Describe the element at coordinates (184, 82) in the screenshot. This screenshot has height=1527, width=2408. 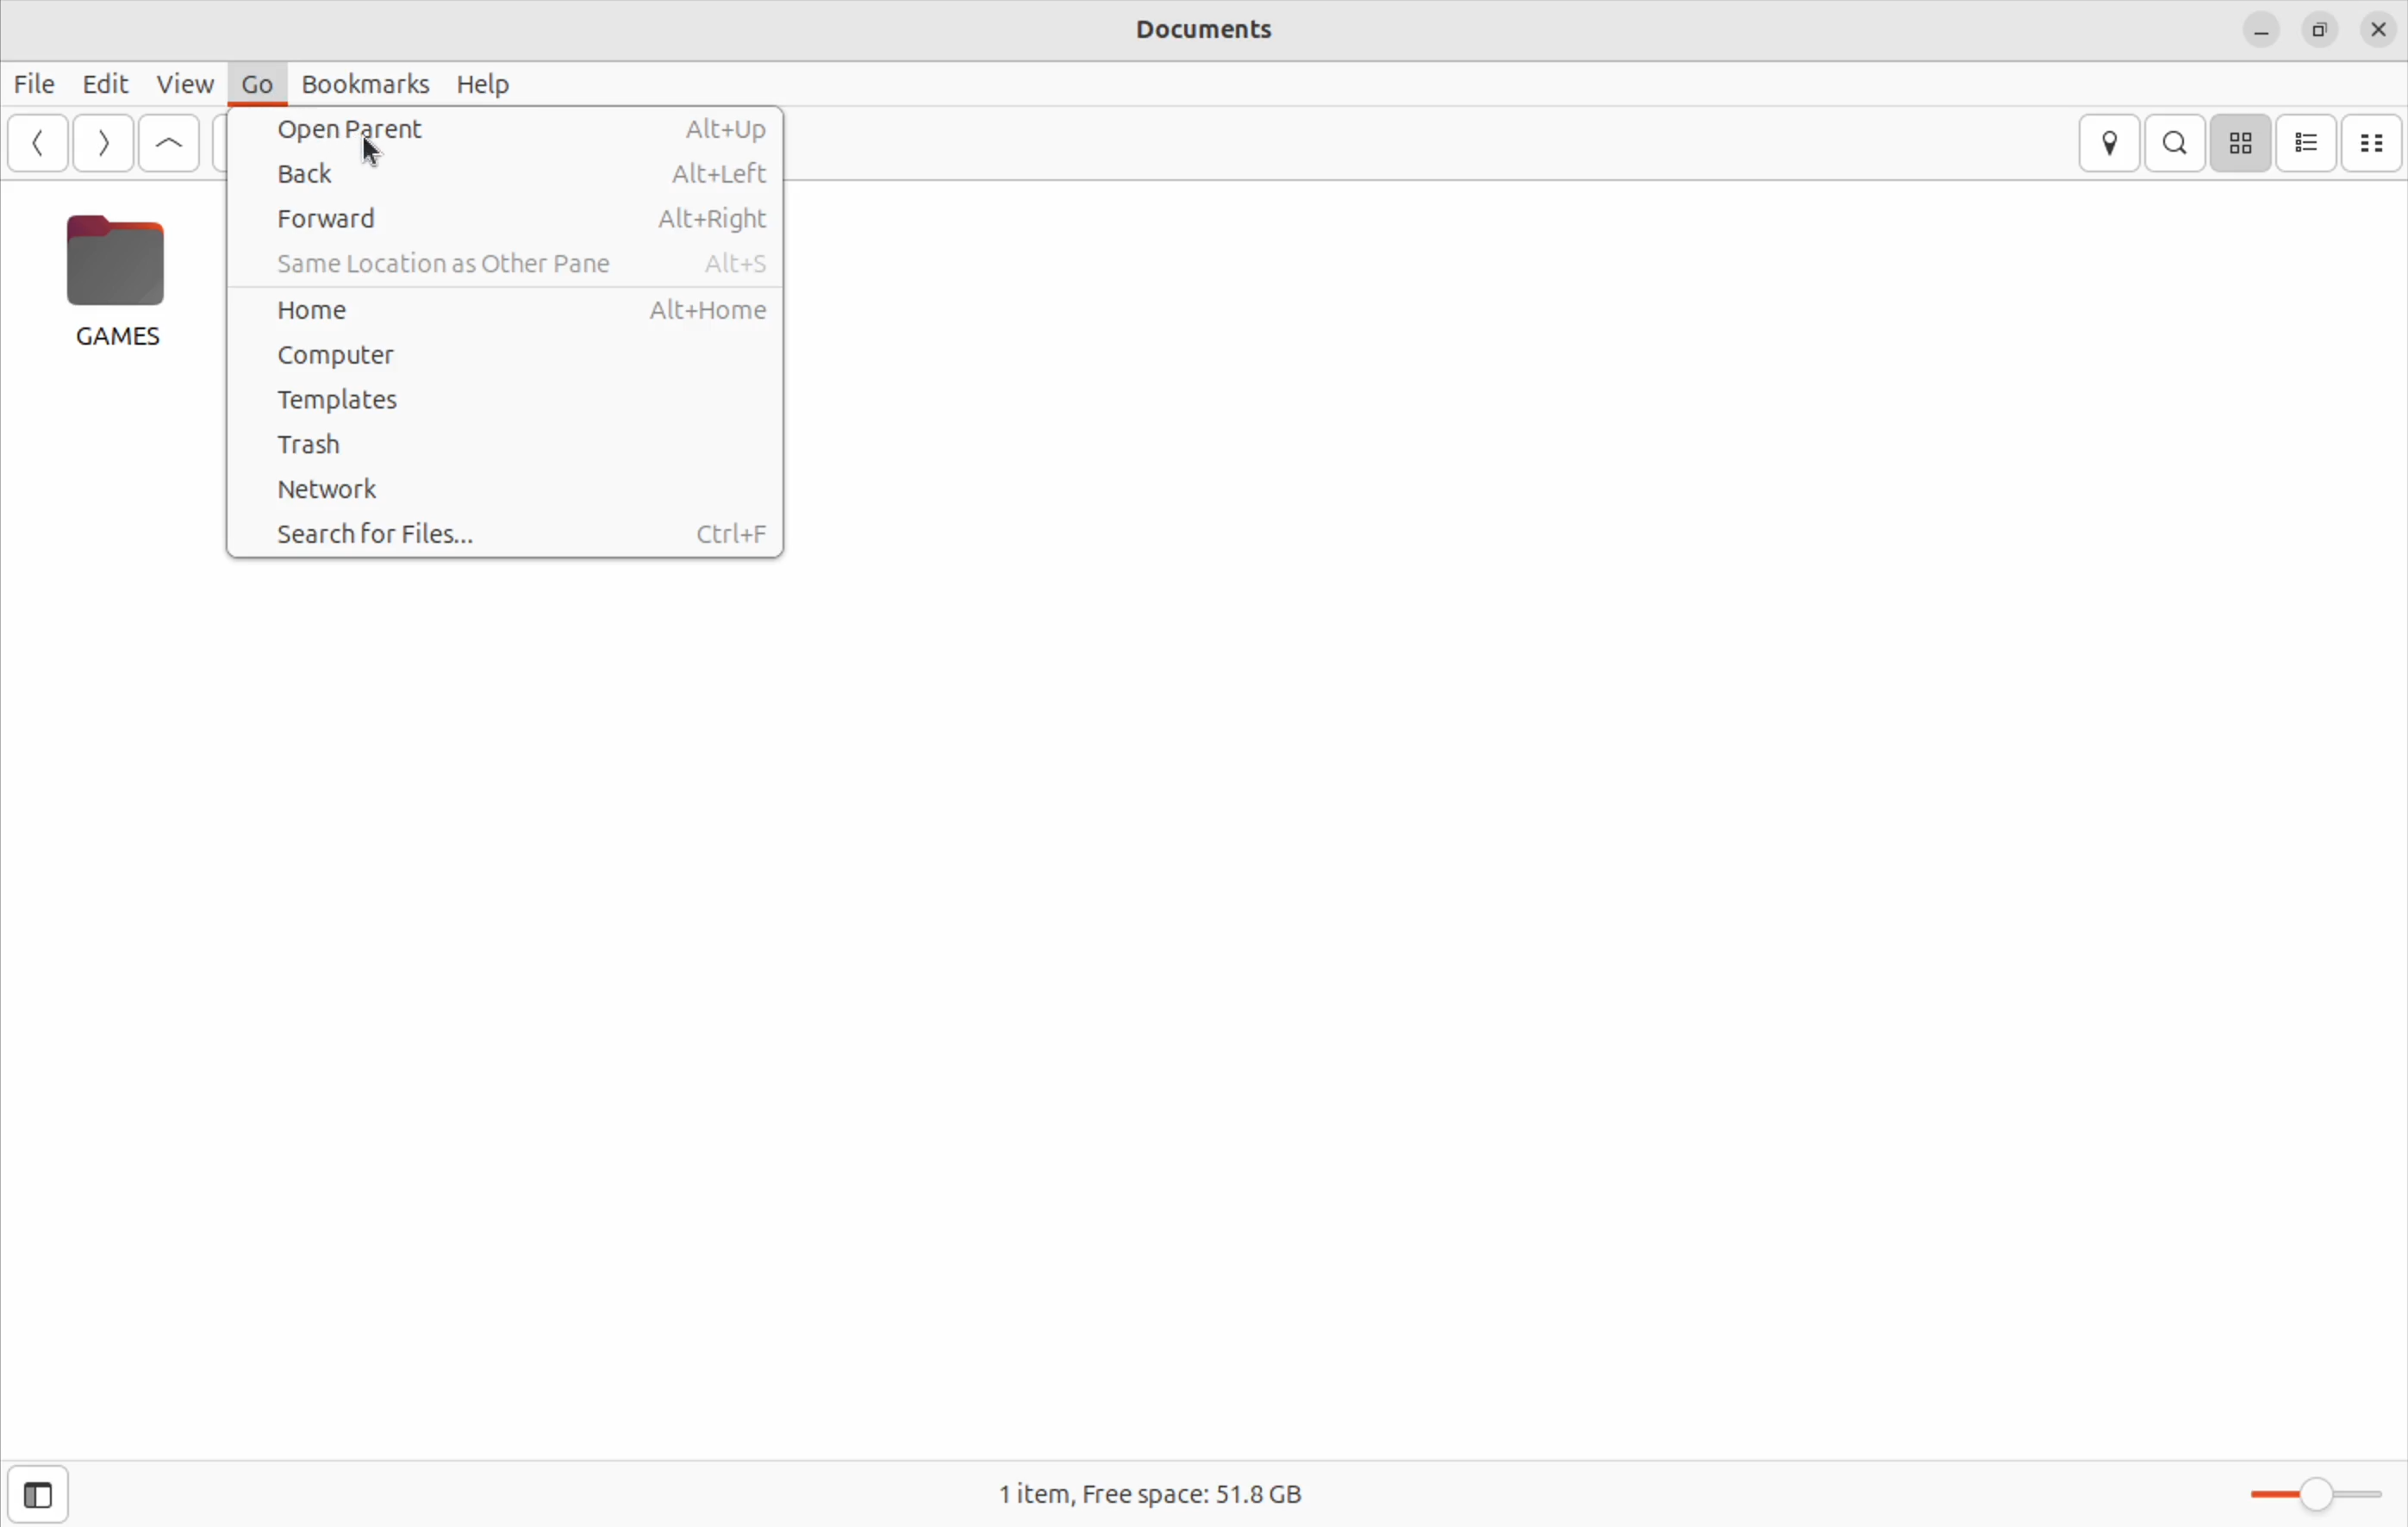
I see `view` at that location.